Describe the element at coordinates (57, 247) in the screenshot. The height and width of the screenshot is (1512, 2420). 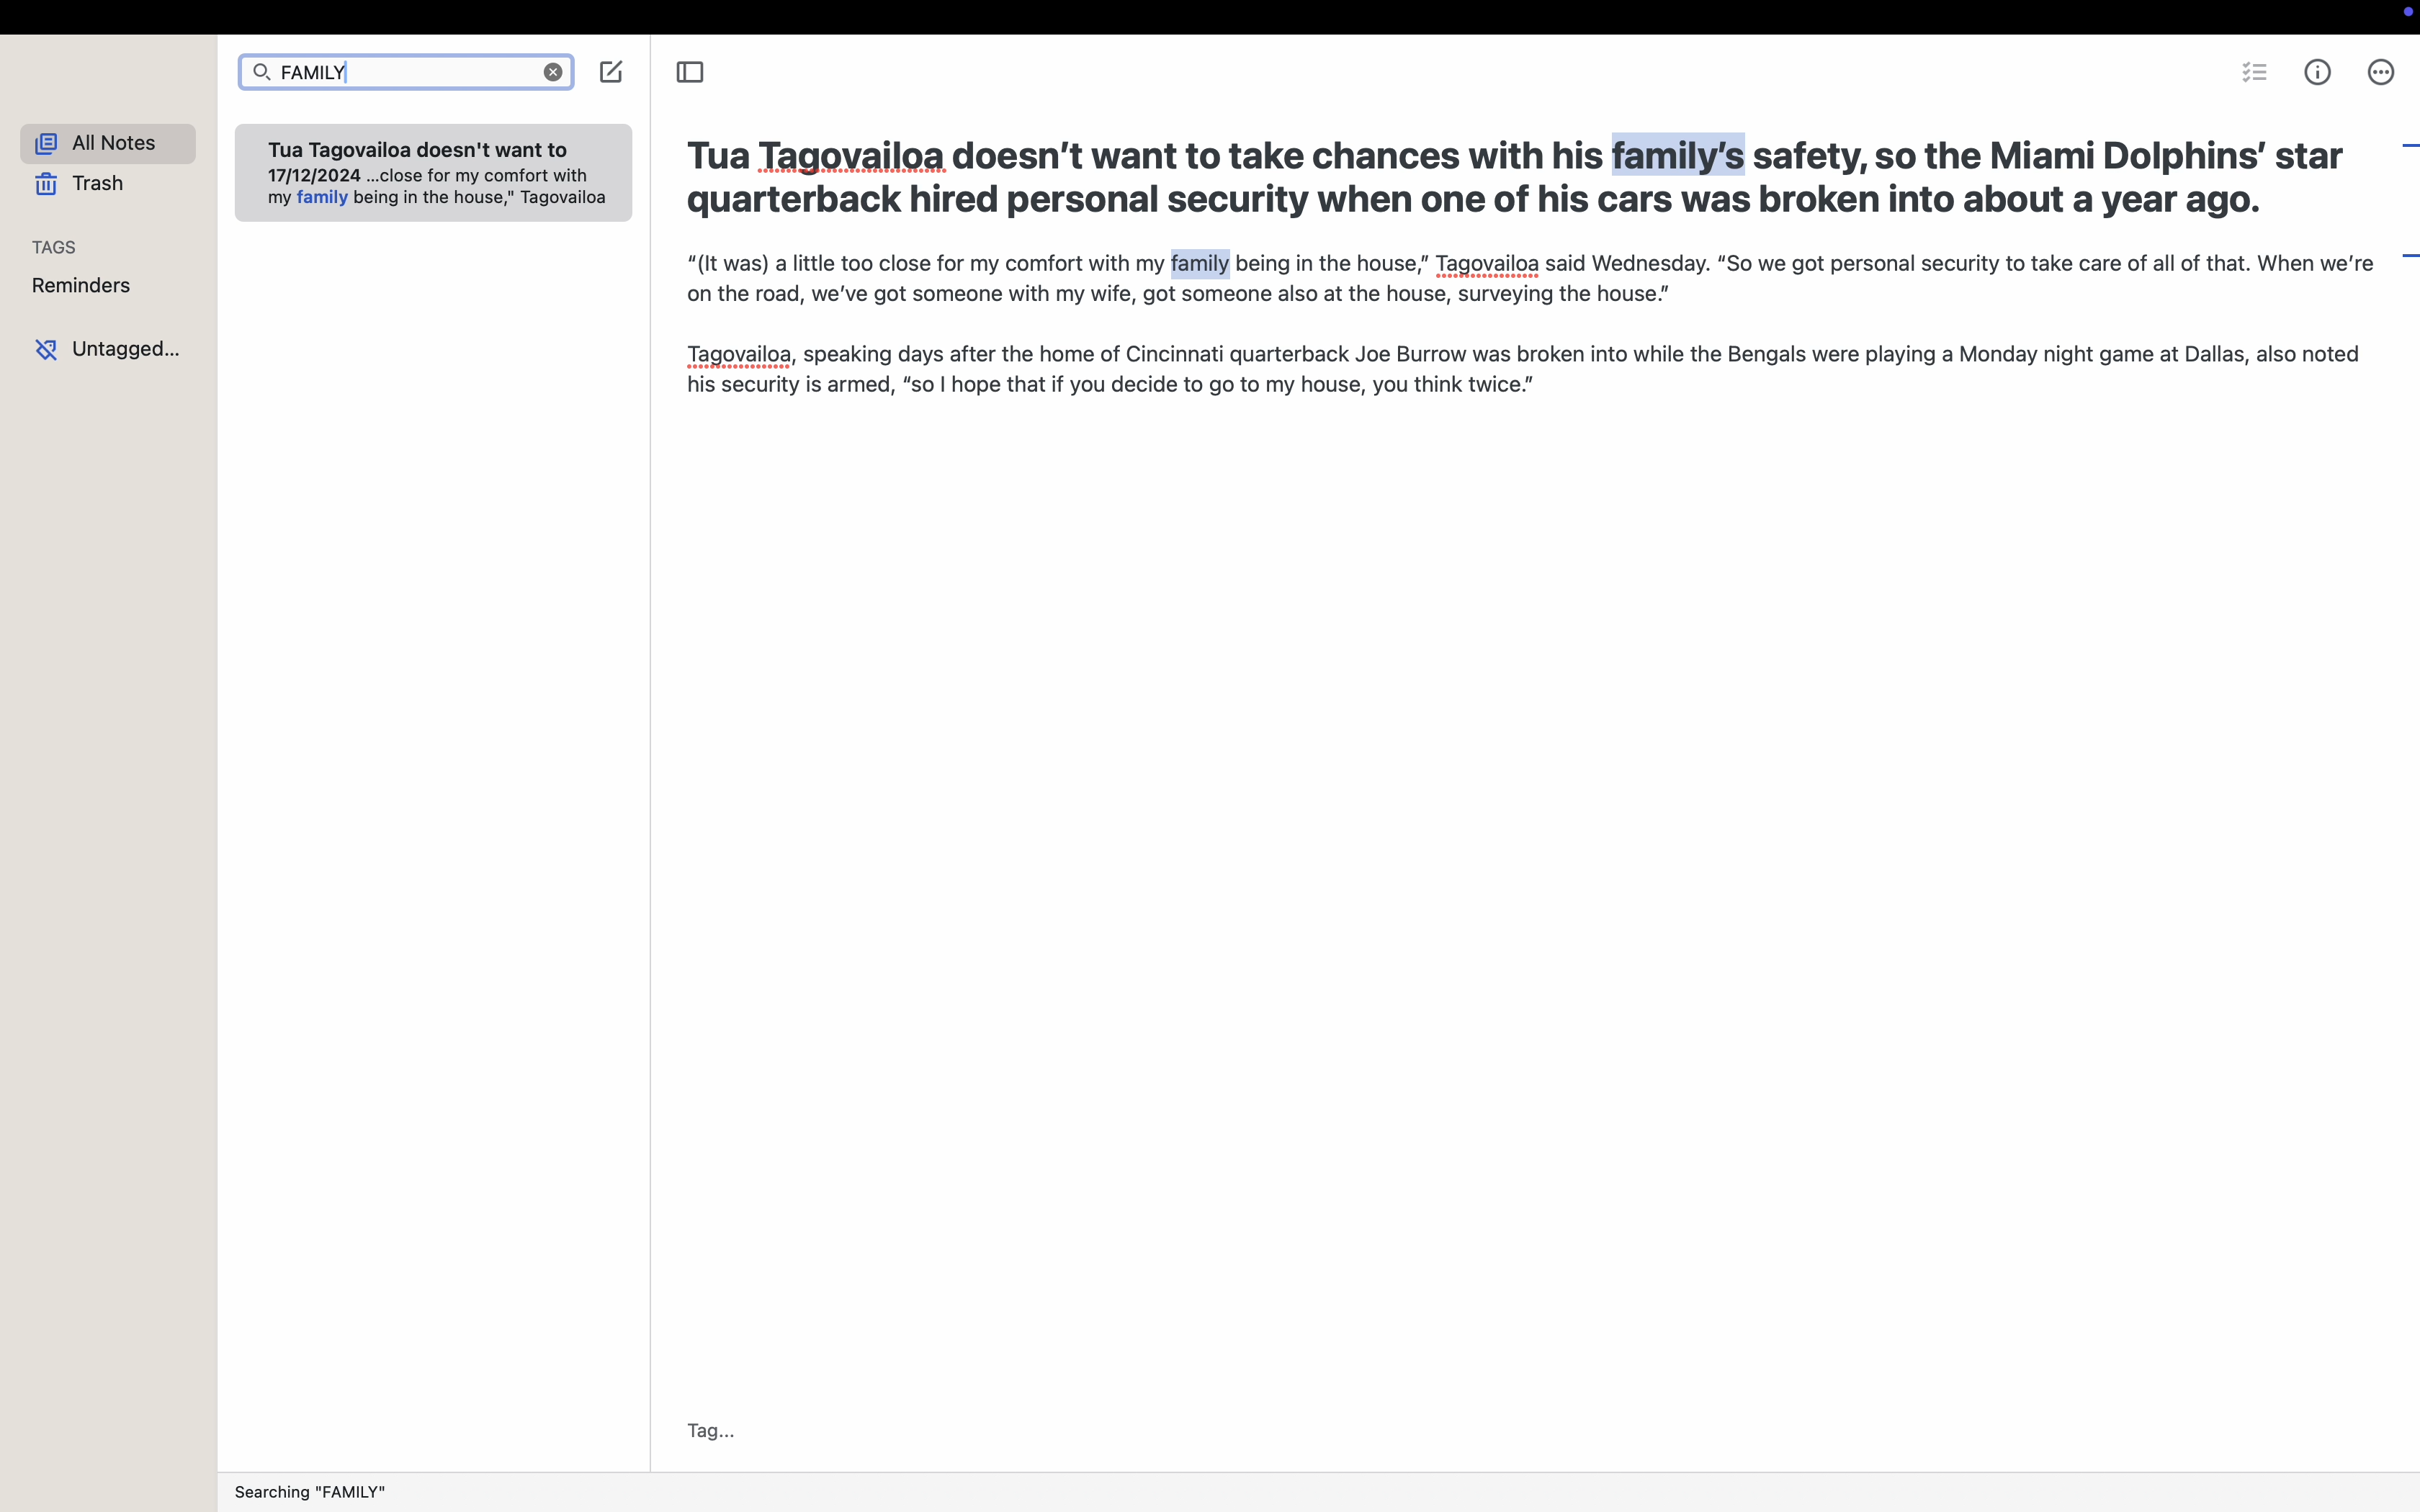
I see `tags` at that location.